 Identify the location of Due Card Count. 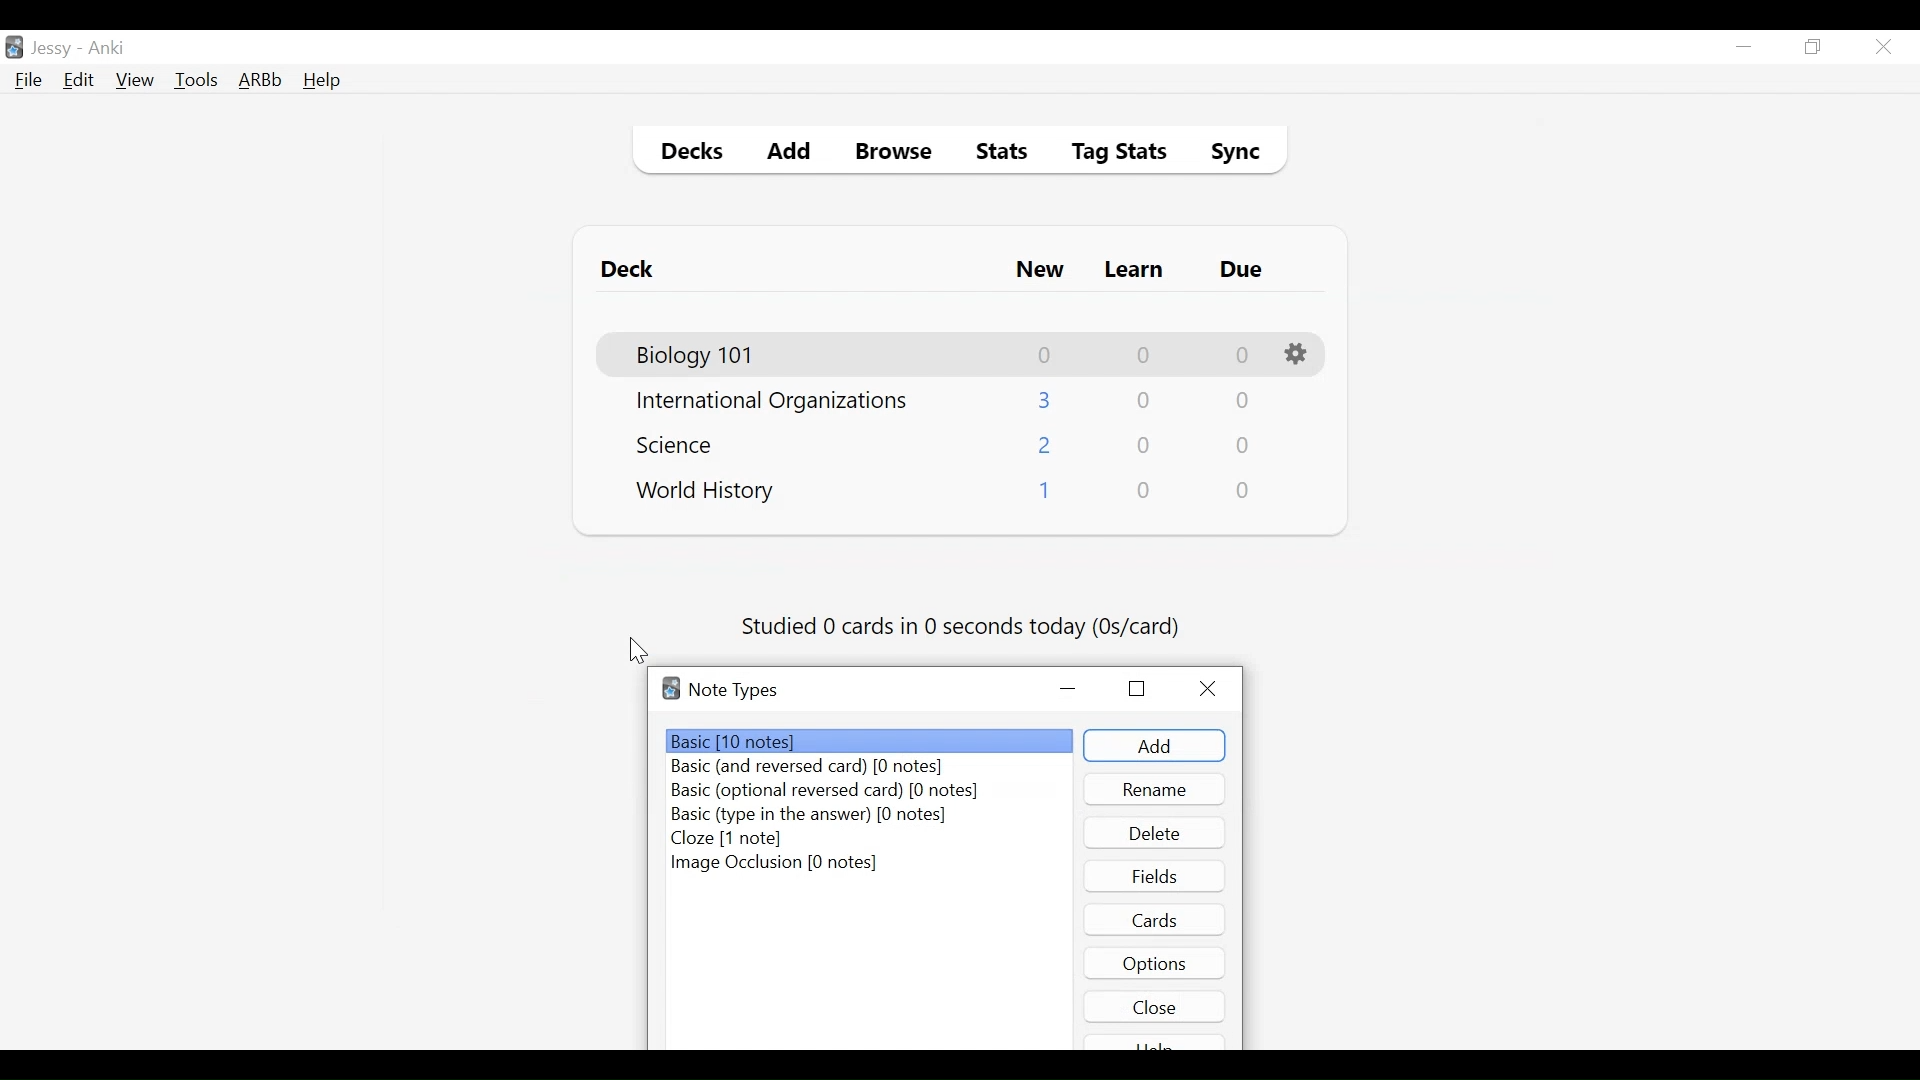
(1241, 403).